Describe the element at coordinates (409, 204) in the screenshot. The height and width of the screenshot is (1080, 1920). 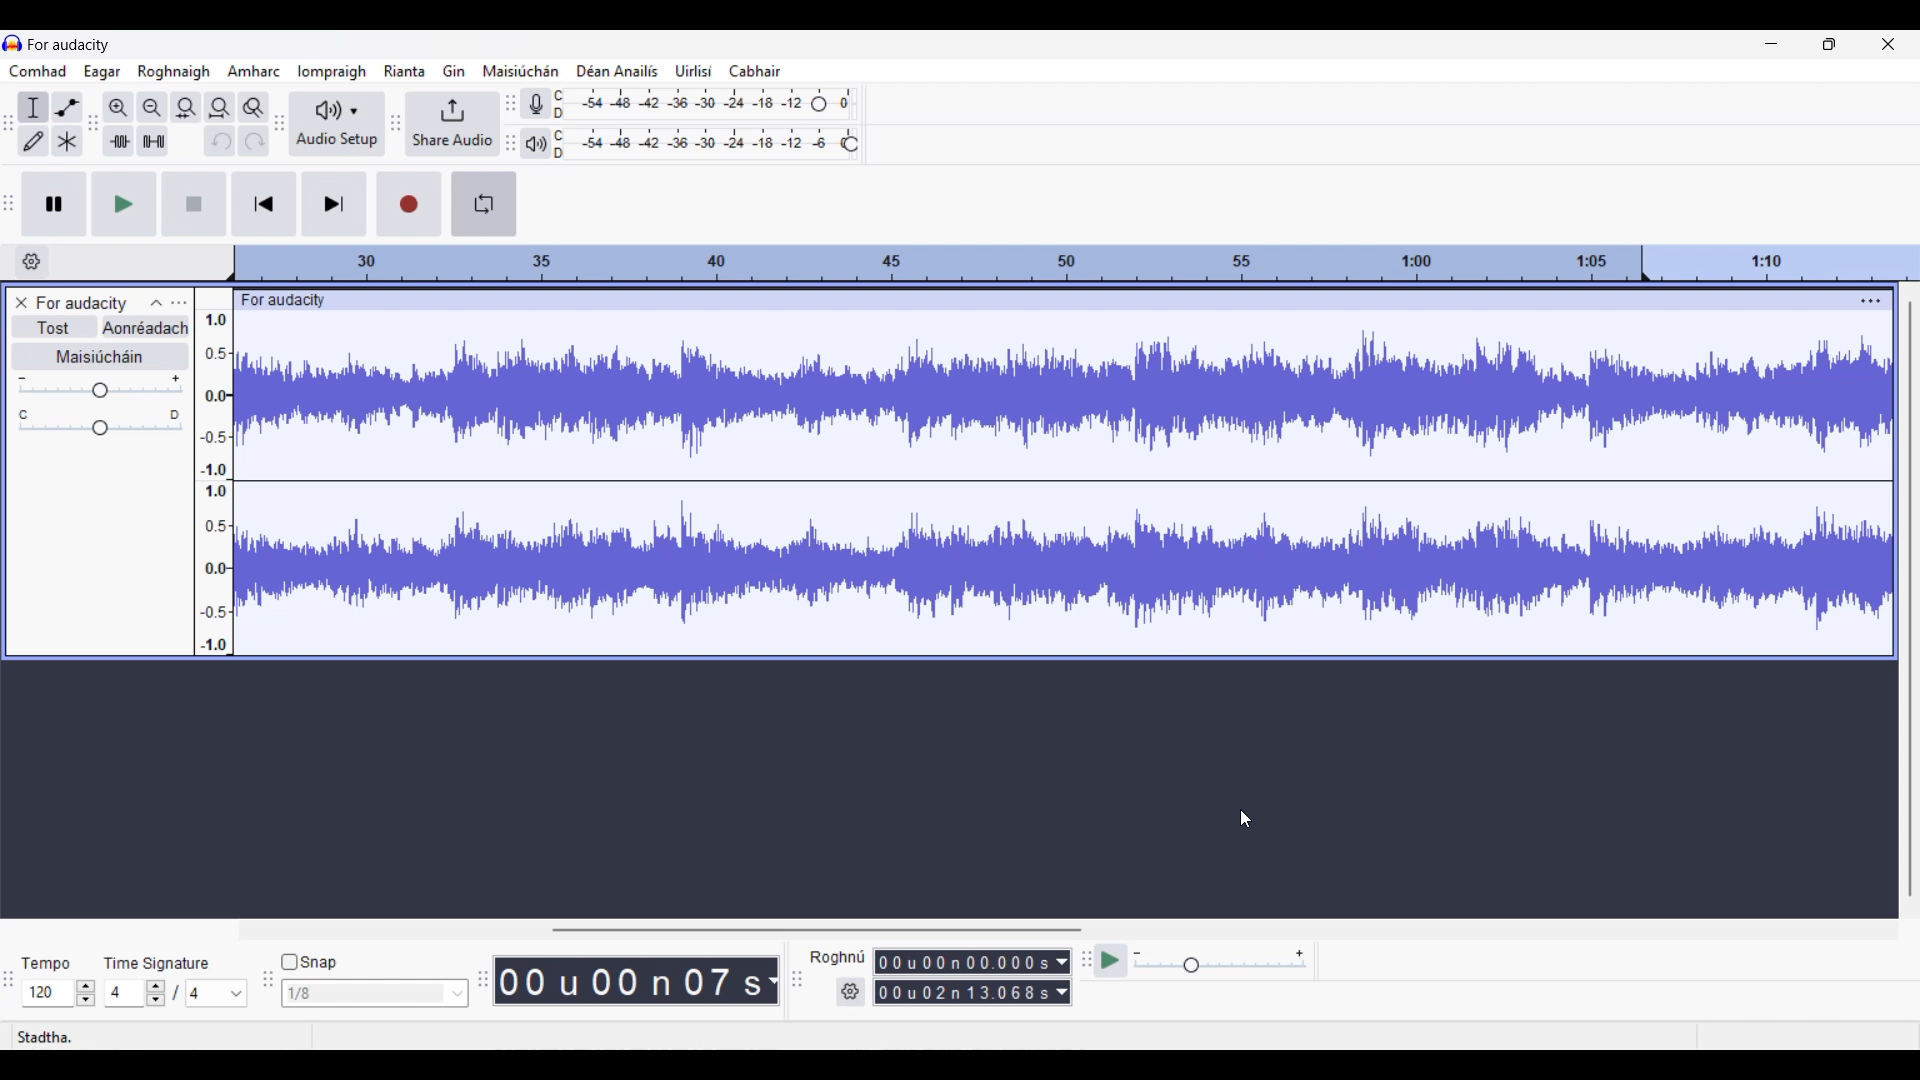
I see `Record/Record new track` at that location.